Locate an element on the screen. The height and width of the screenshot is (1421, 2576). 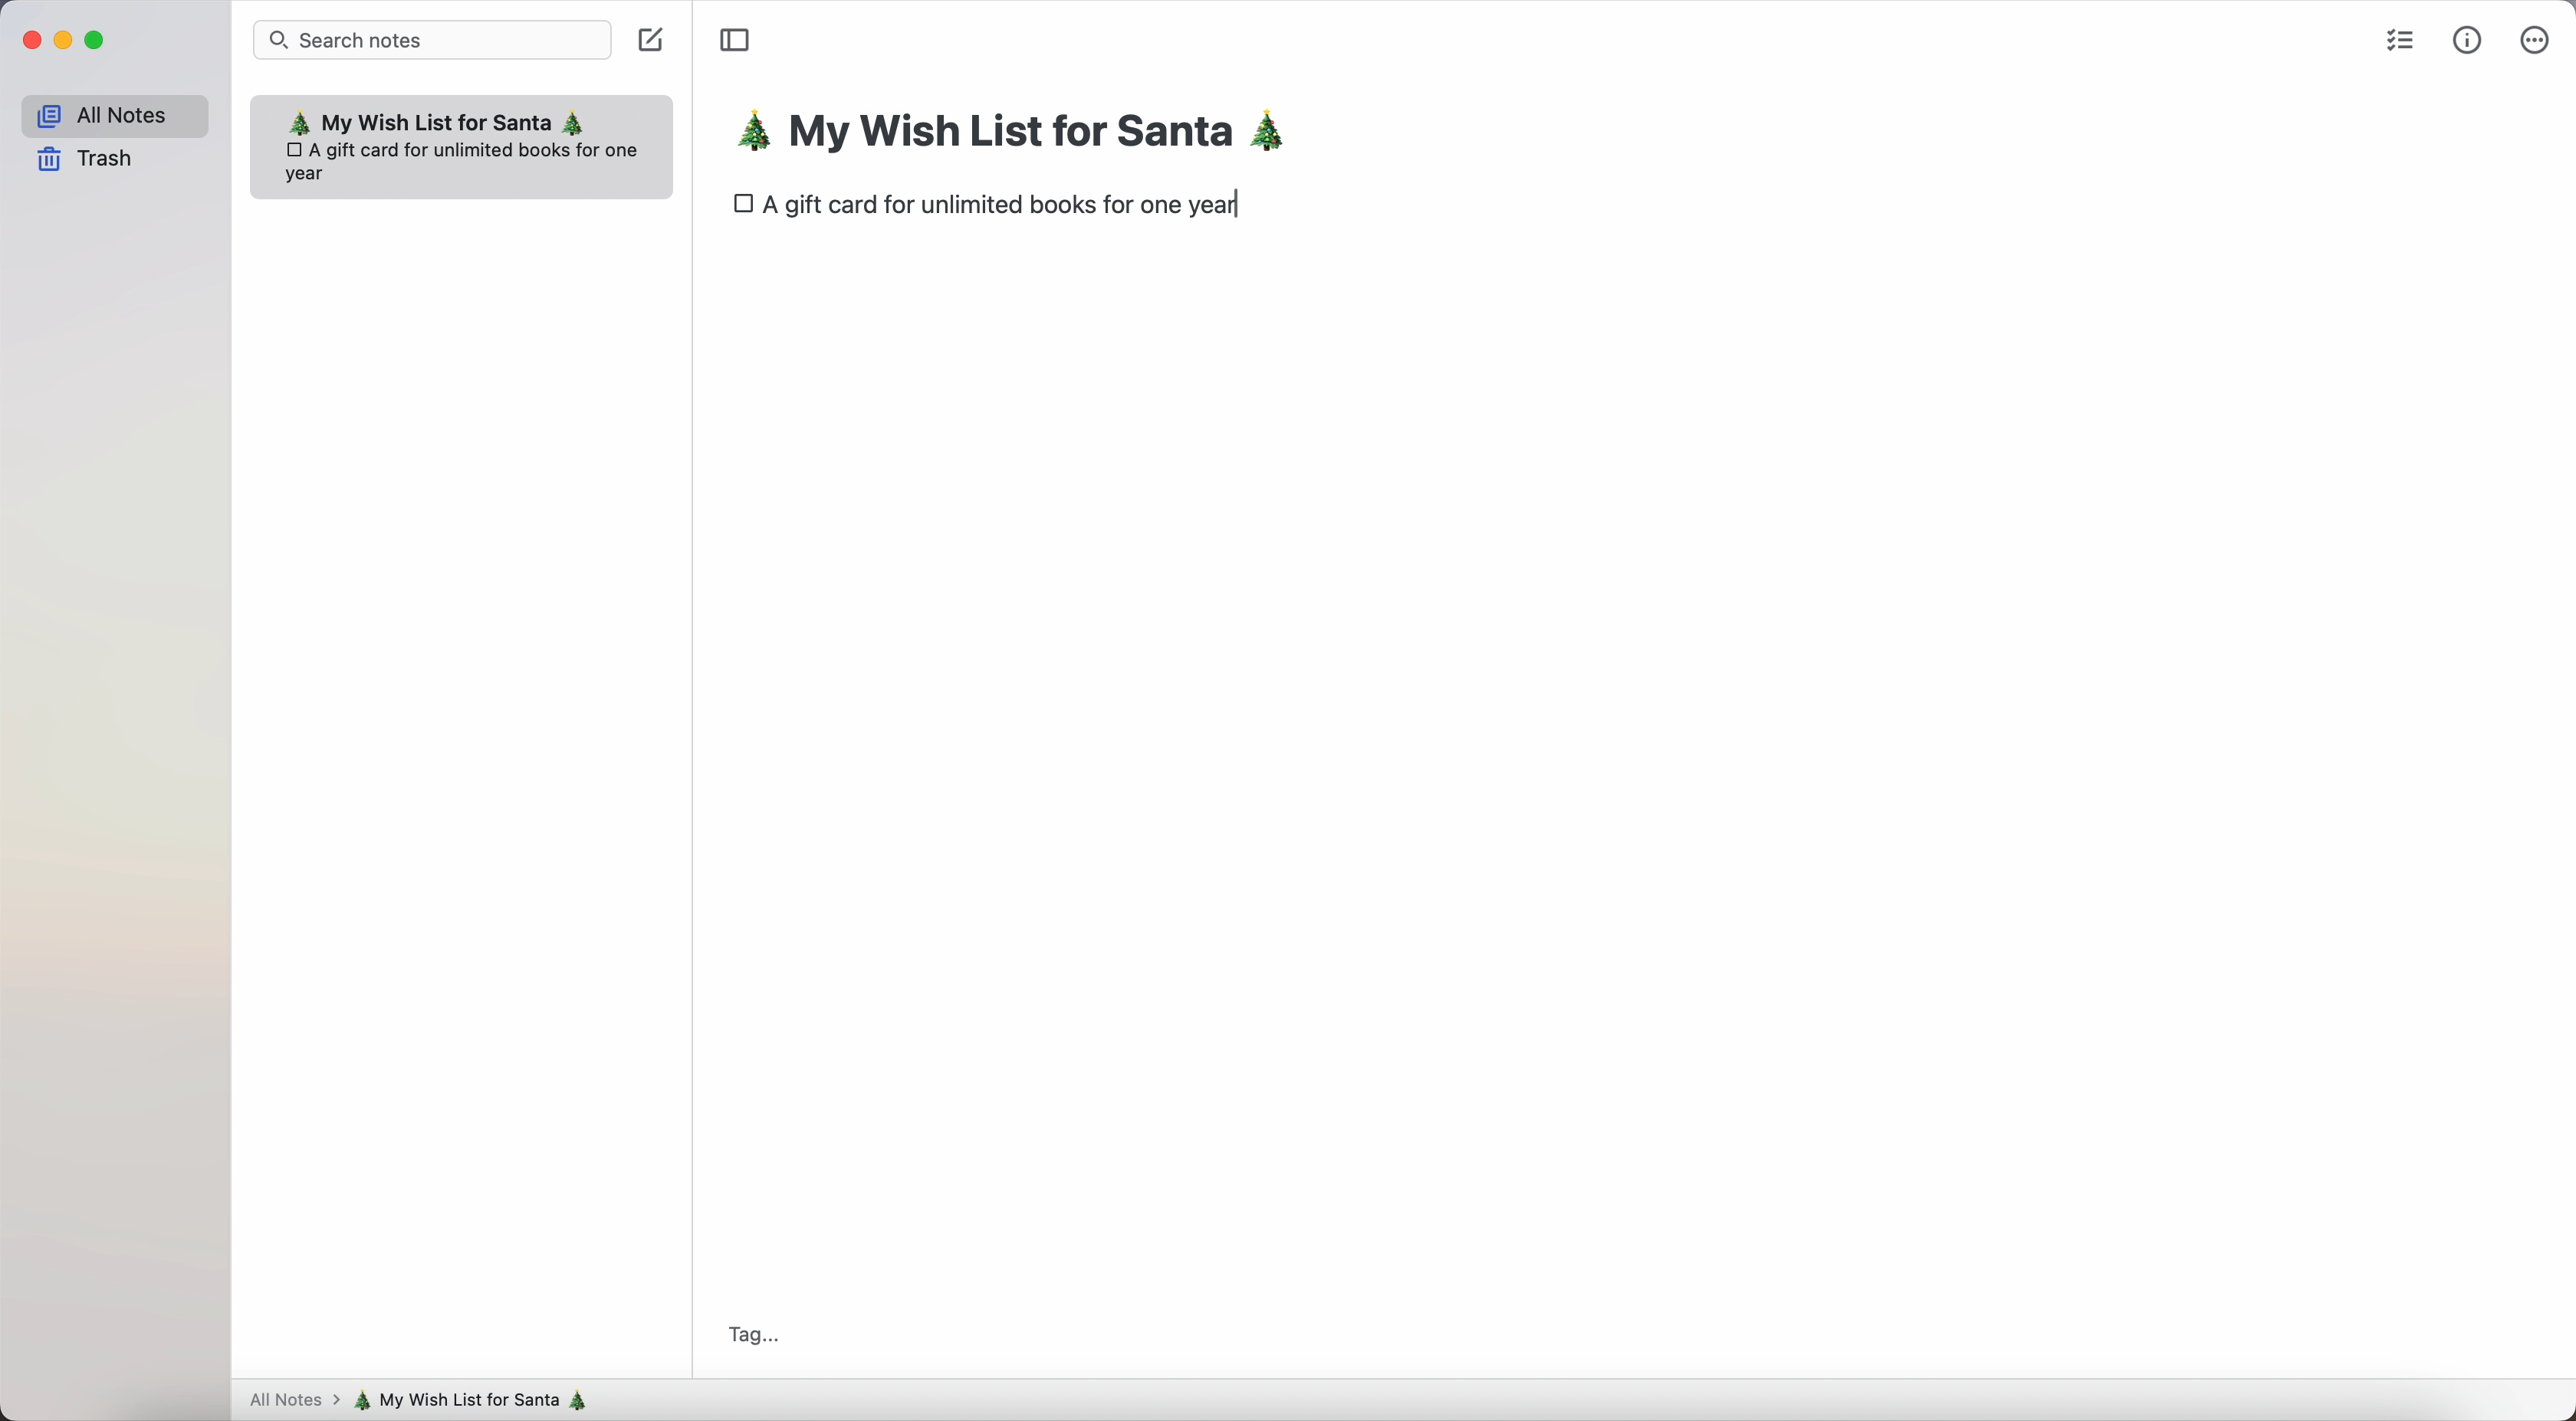
close Simplenote is located at coordinates (28, 40).